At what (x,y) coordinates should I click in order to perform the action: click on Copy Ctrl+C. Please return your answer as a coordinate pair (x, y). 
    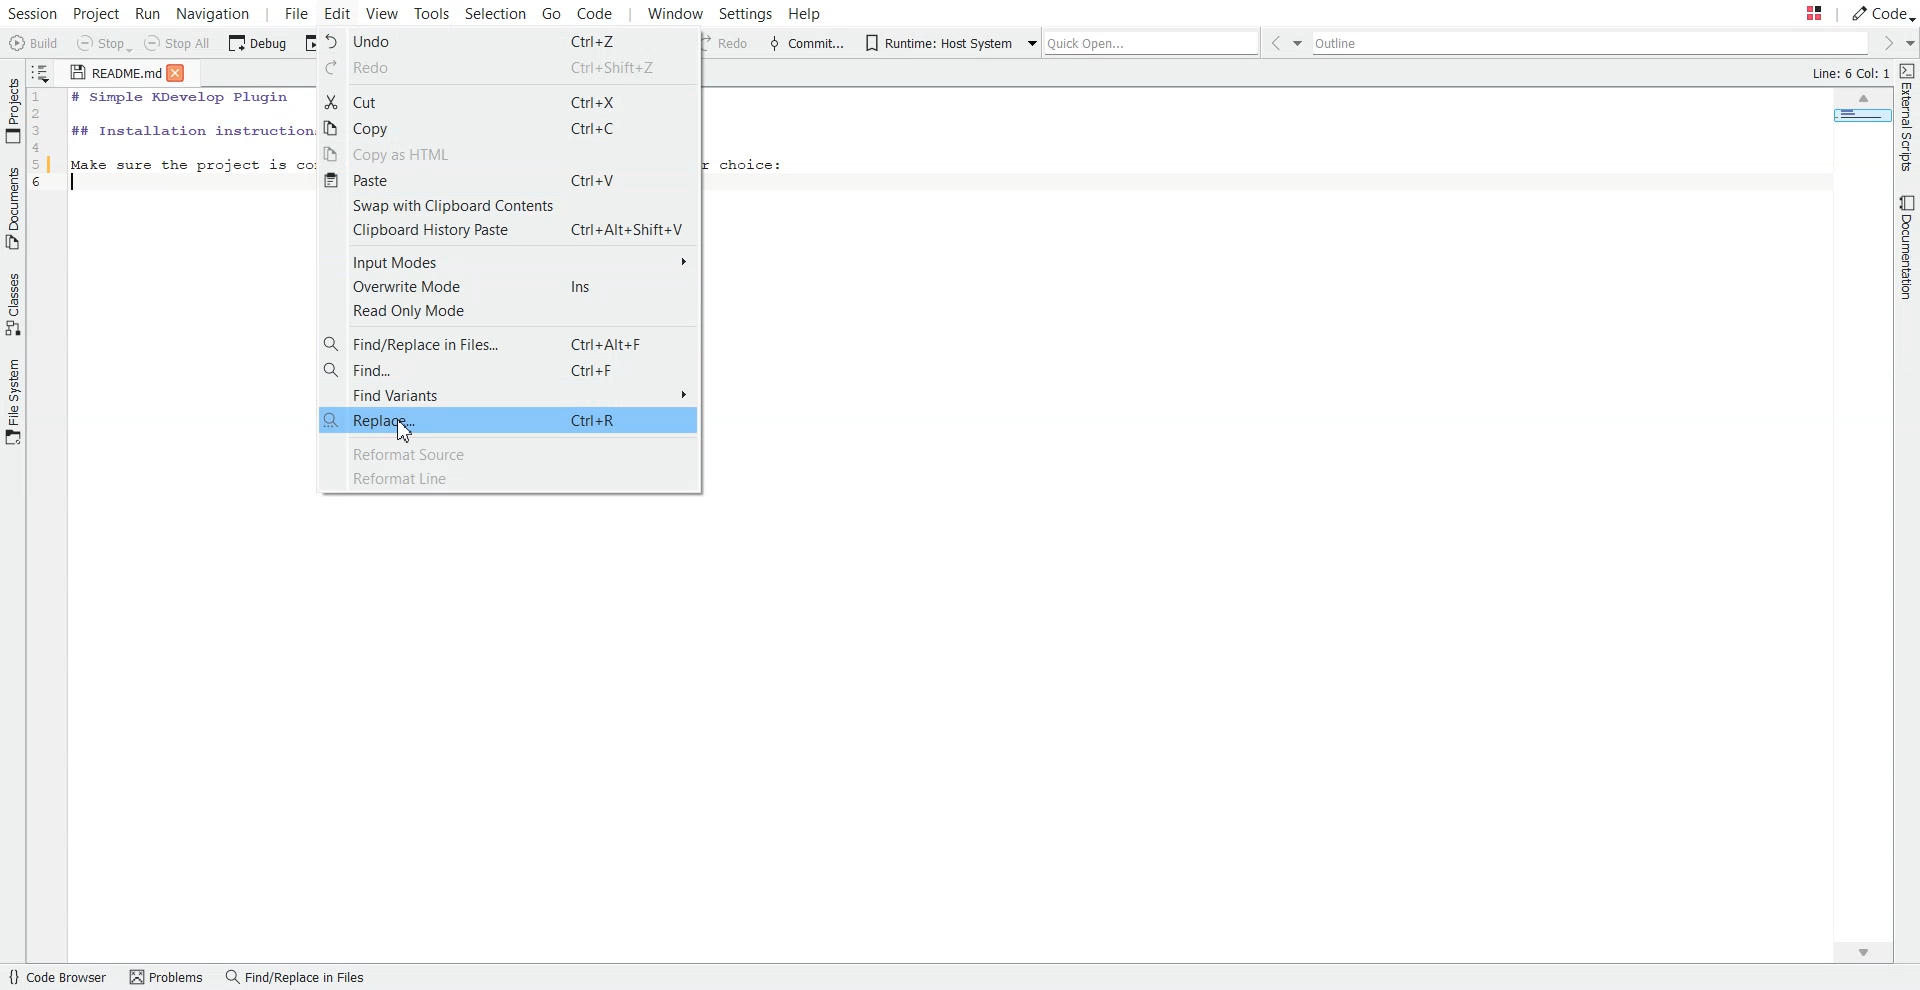
    Looking at the image, I should click on (508, 128).